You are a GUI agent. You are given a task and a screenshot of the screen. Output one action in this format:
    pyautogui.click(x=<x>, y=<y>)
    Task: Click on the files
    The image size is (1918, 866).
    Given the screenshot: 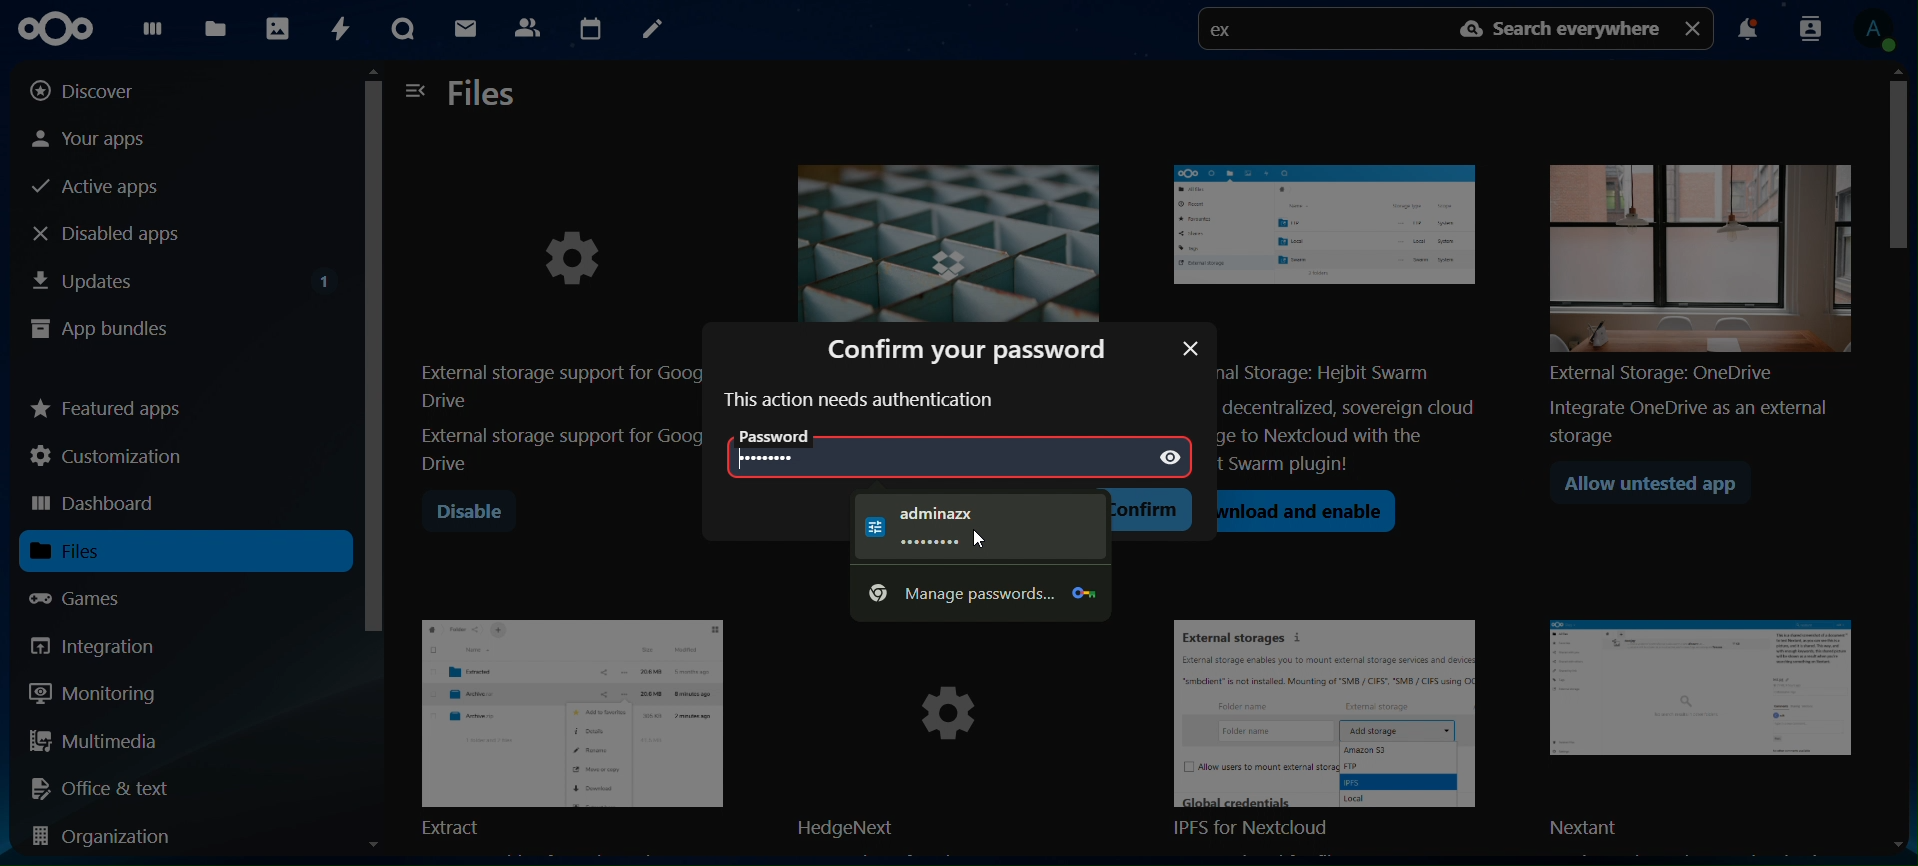 What is the action you would take?
    pyautogui.click(x=92, y=551)
    